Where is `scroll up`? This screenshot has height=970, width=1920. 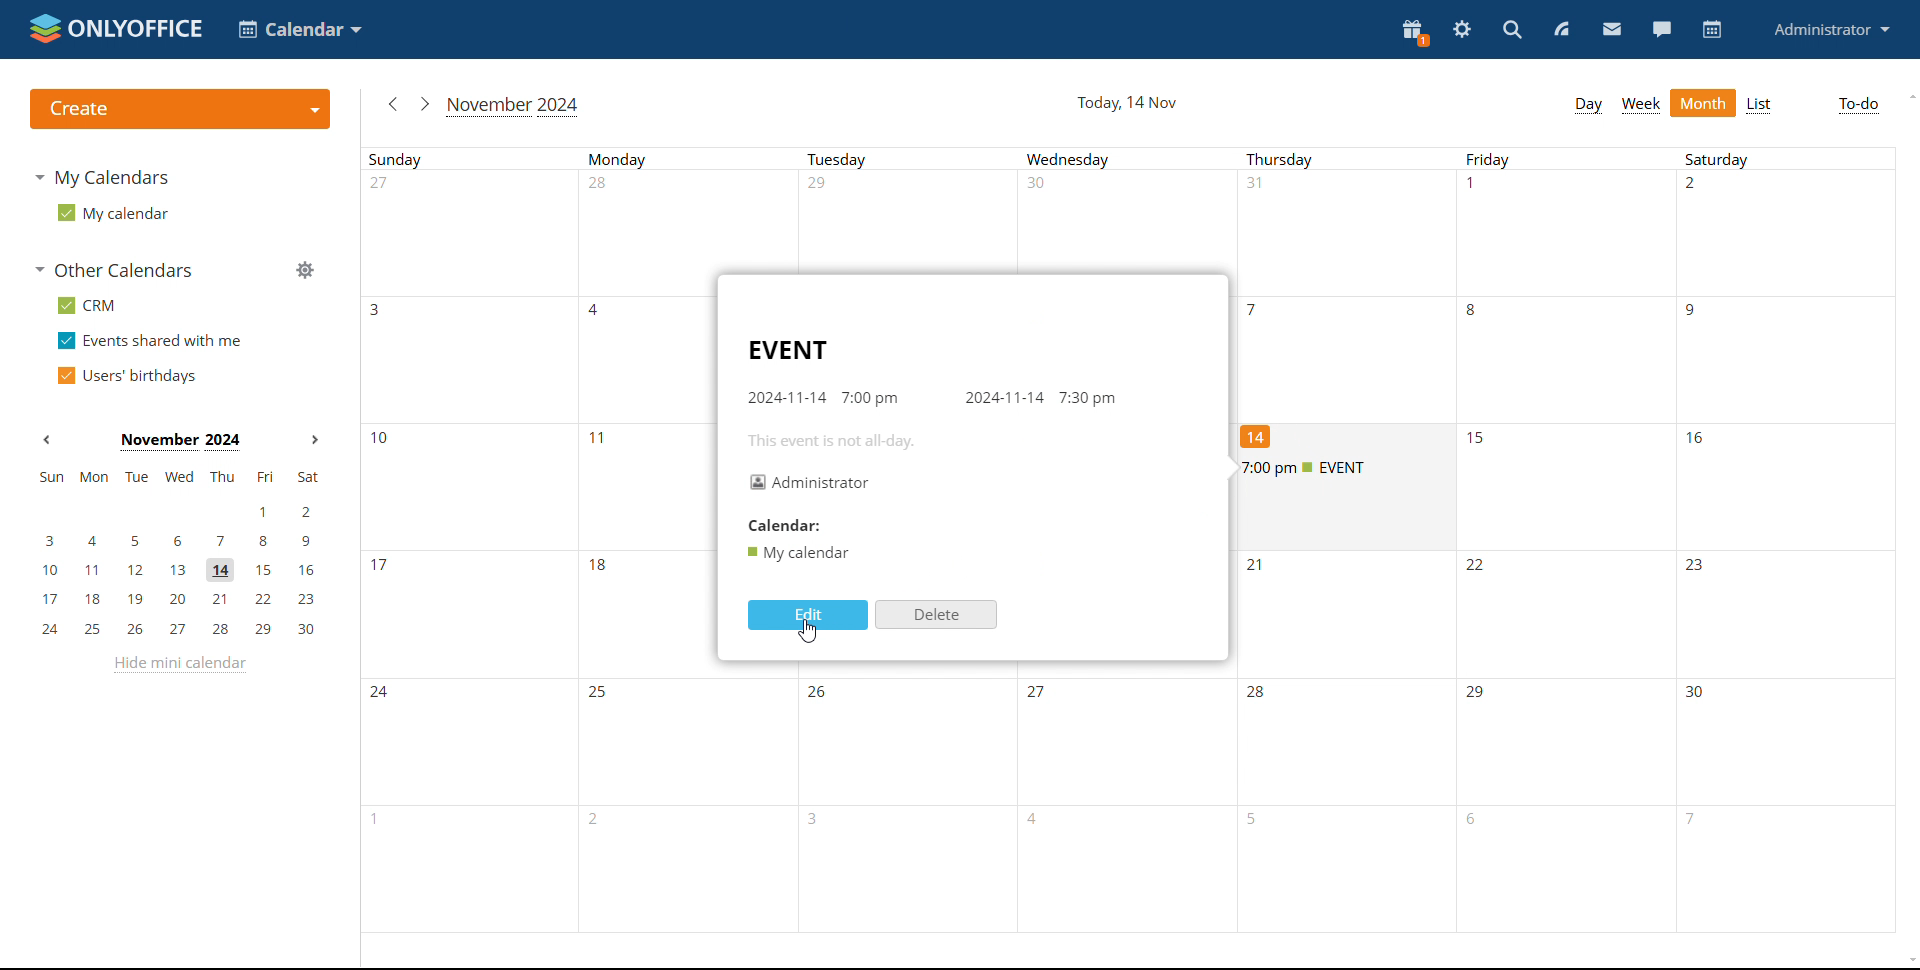 scroll up is located at coordinates (1908, 97).